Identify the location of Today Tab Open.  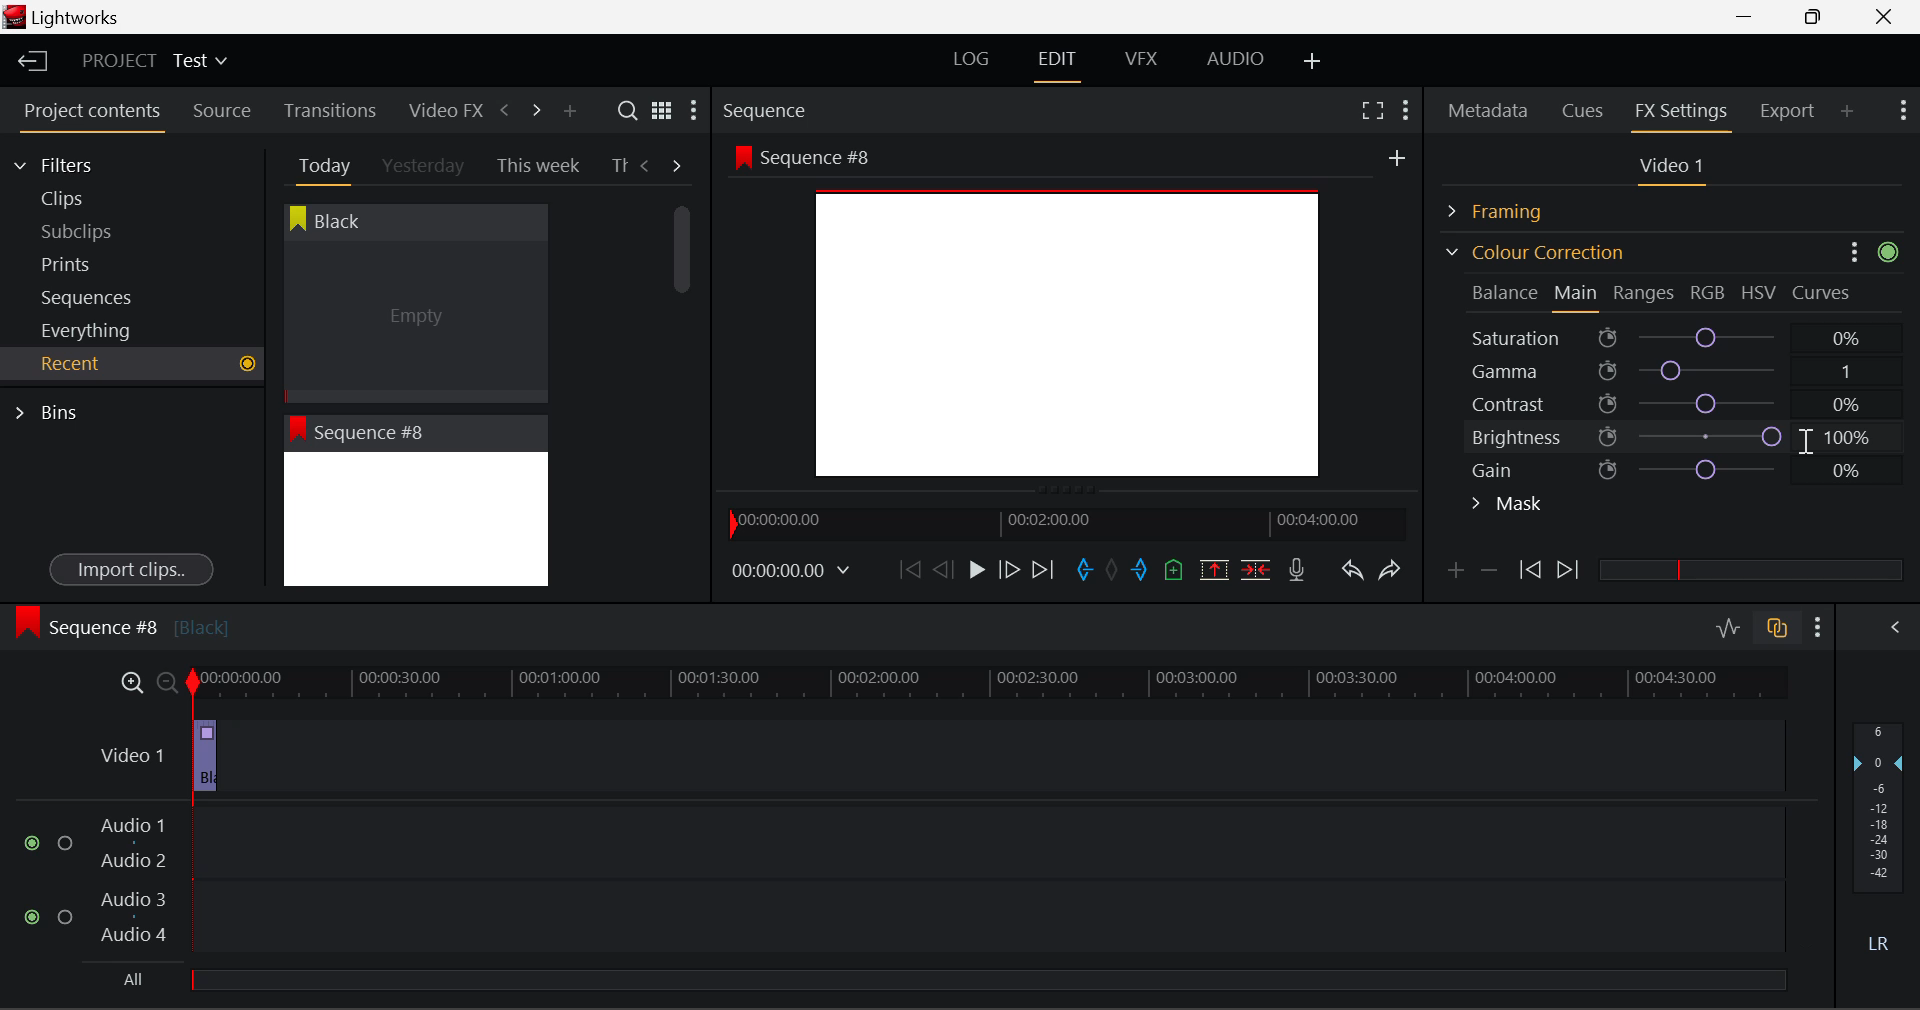
(320, 165).